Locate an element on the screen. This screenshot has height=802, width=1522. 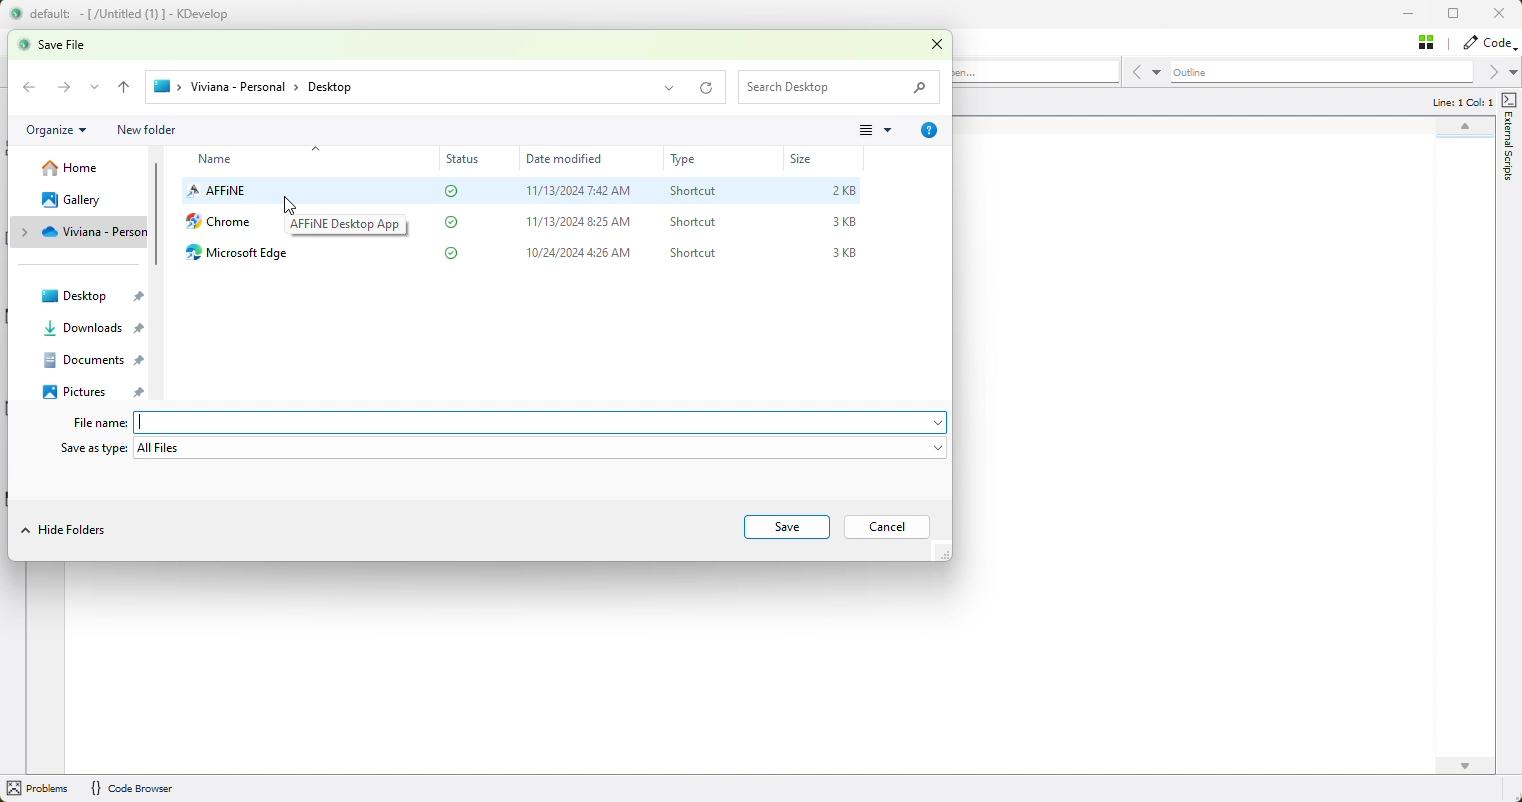
status completed is located at coordinates (456, 222).